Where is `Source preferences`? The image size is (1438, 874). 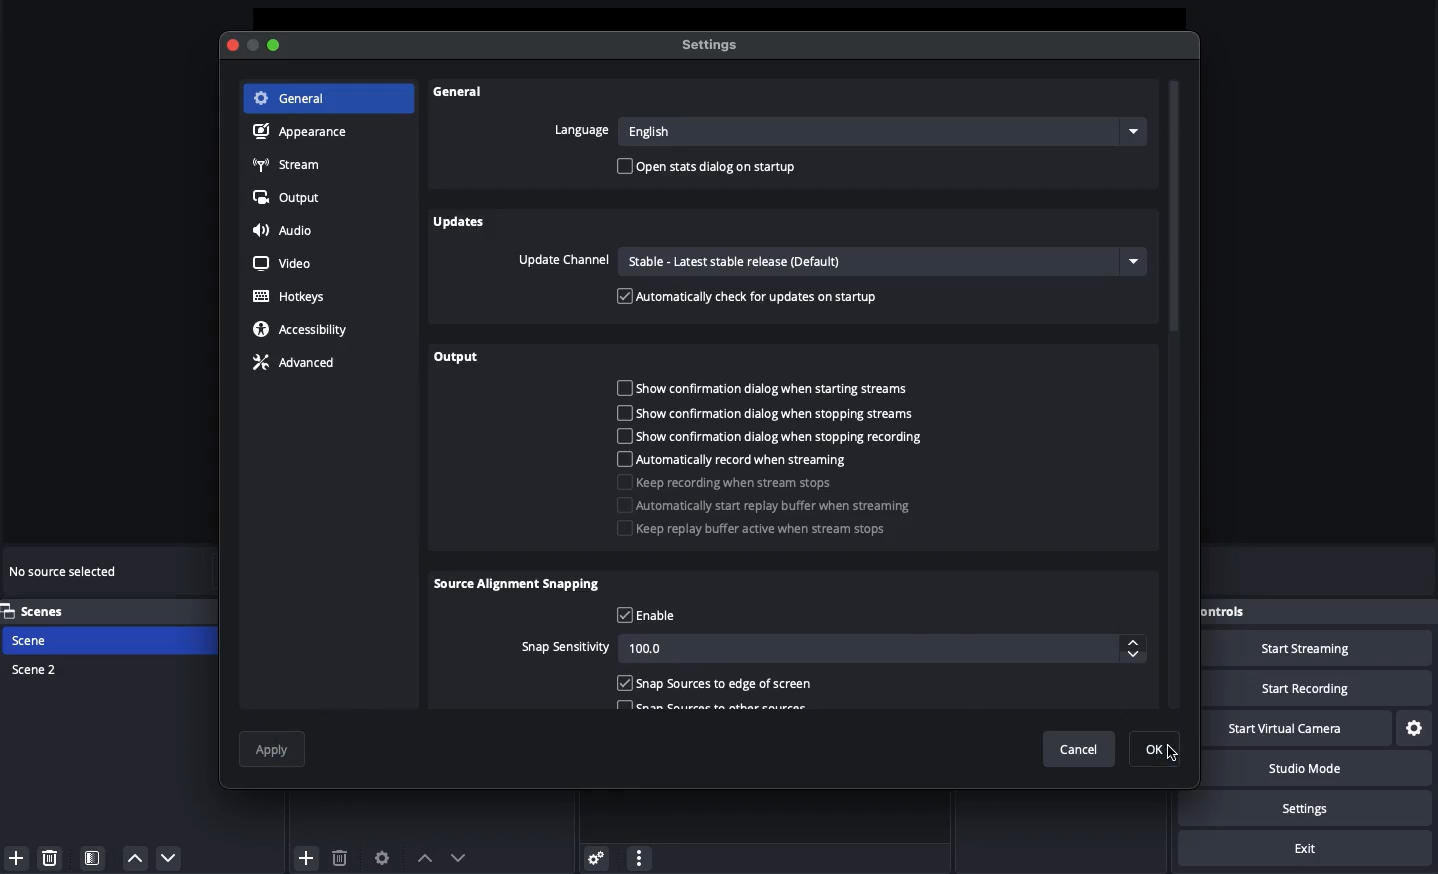 Source preferences is located at coordinates (385, 858).